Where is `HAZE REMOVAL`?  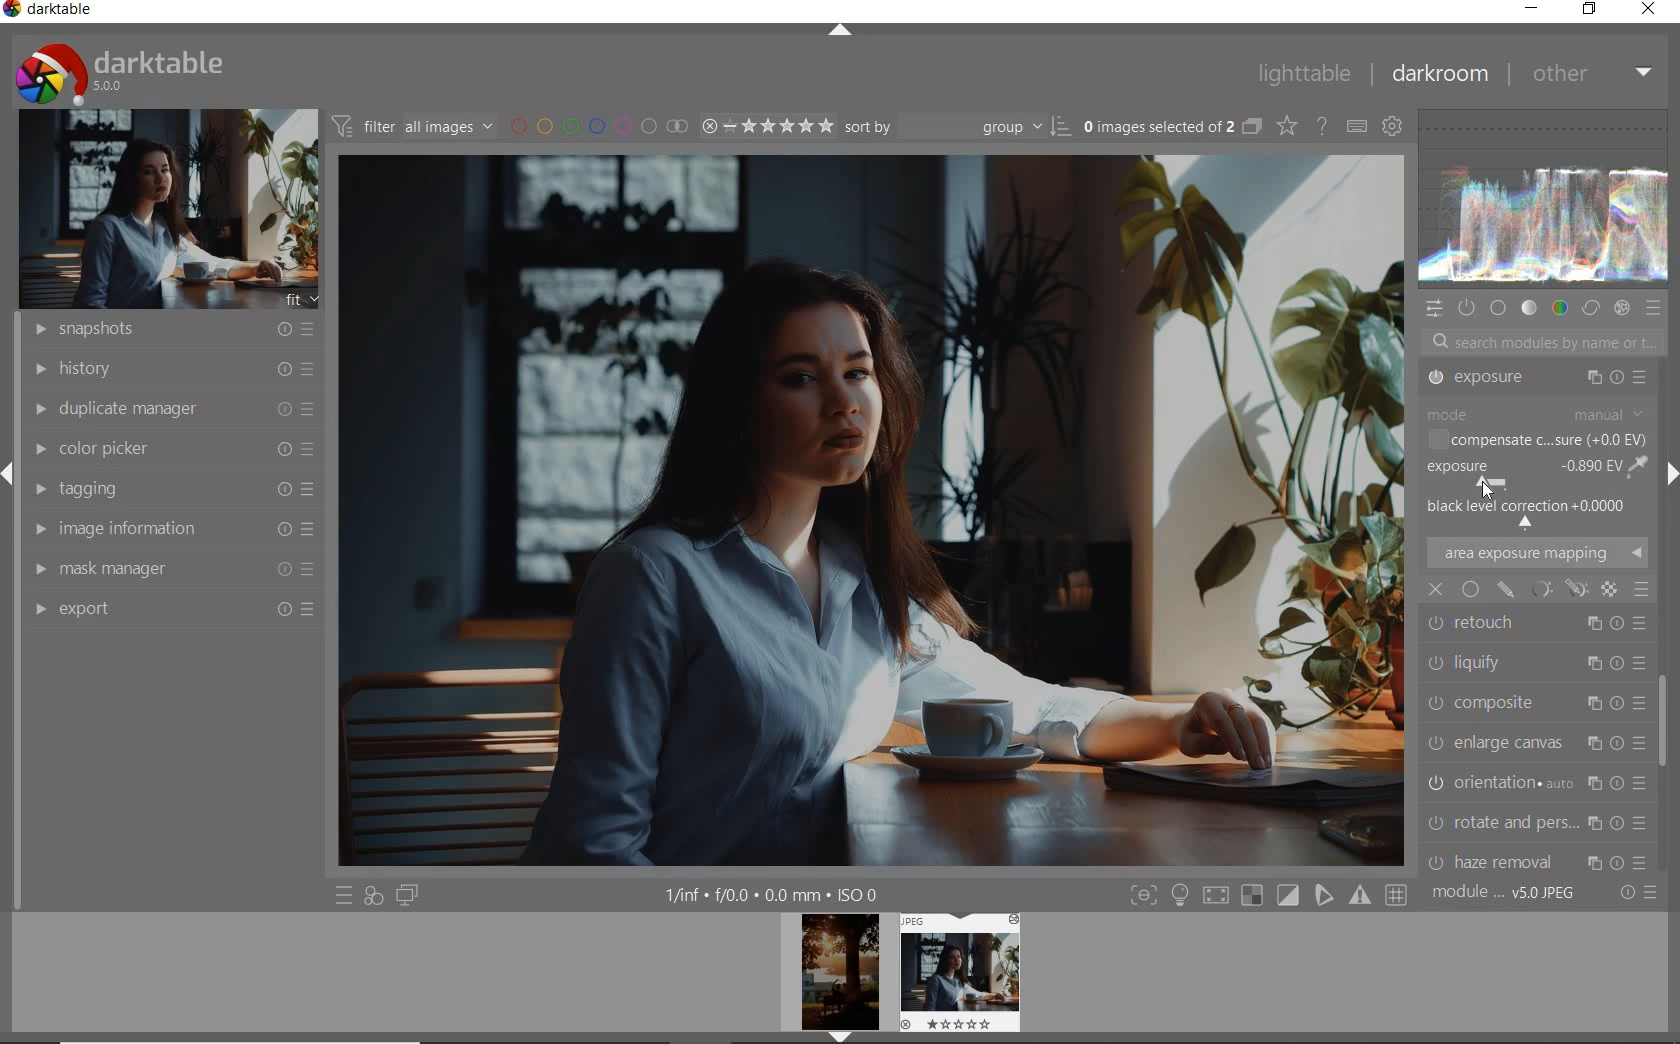
HAZE REMOVAL is located at coordinates (1537, 738).